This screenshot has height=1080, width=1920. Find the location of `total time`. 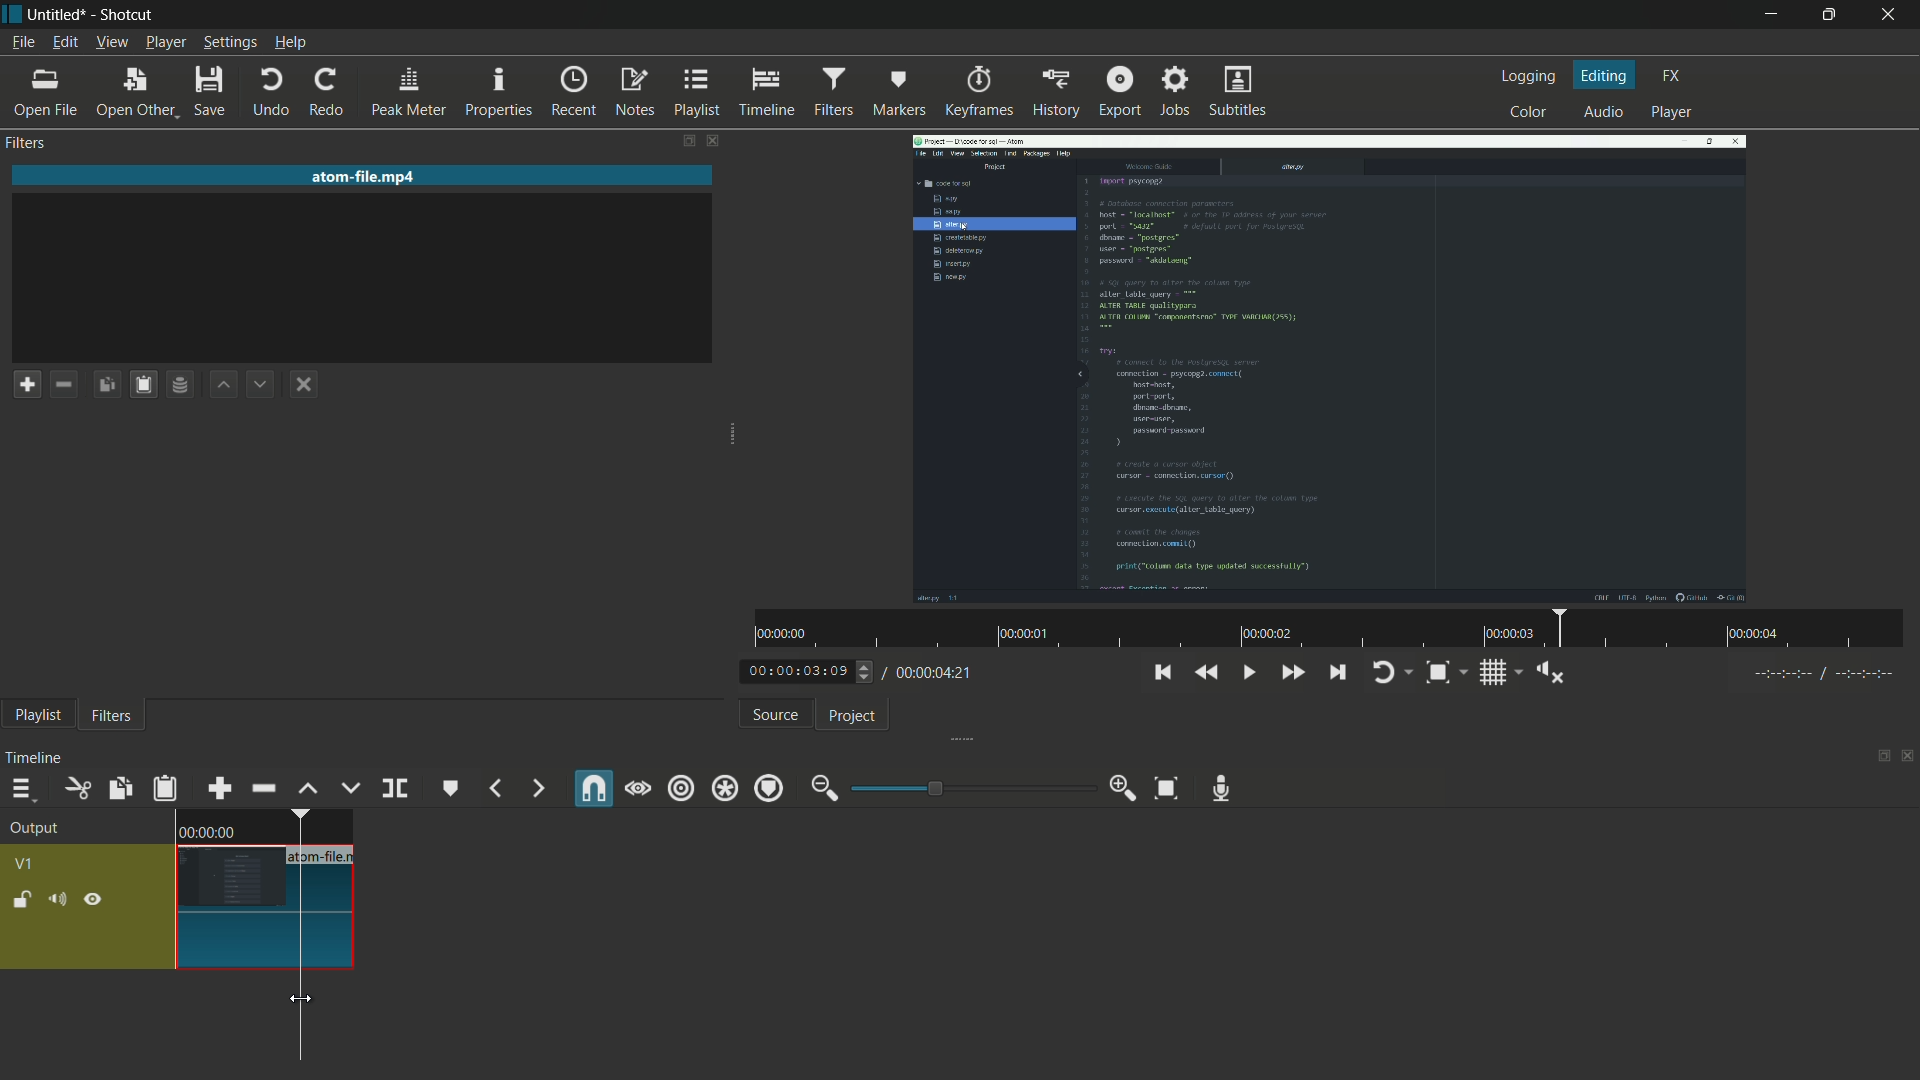

total time is located at coordinates (937, 673).